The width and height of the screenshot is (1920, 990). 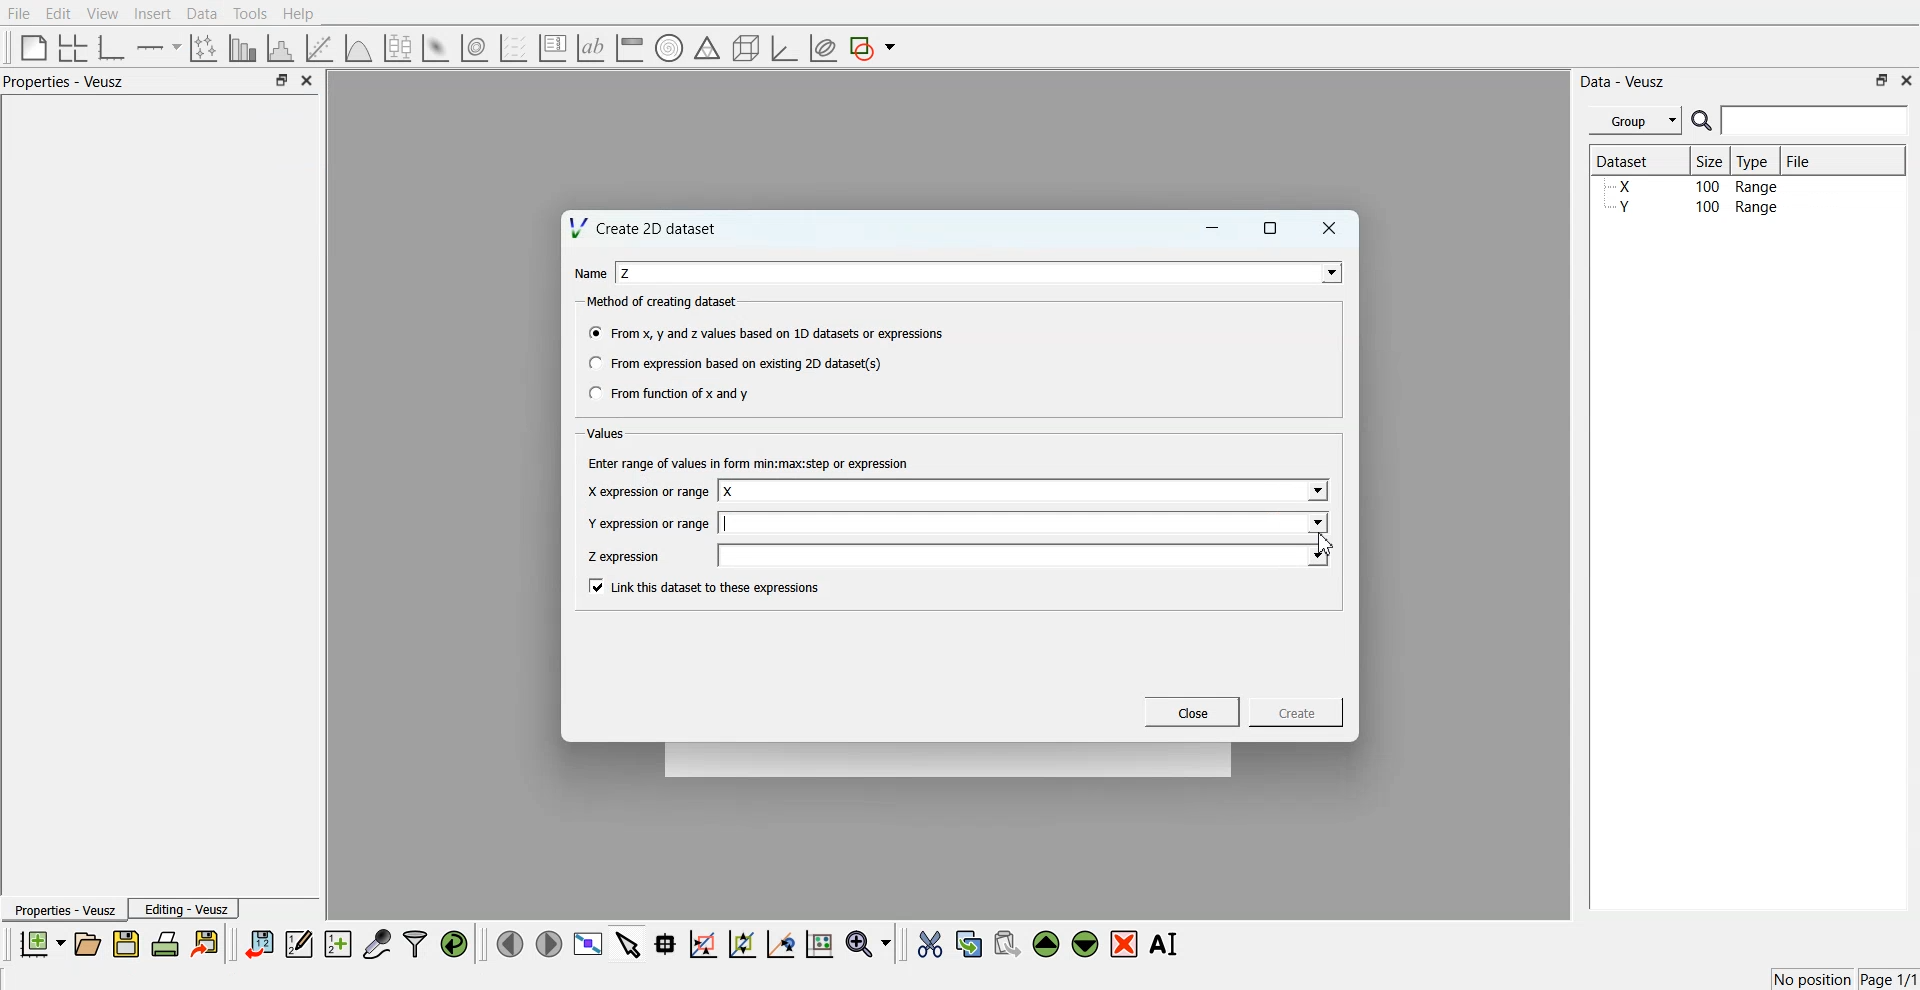 What do you see at coordinates (647, 491) in the screenshot?
I see `MX expression or range` at bounding box center [647, 491].